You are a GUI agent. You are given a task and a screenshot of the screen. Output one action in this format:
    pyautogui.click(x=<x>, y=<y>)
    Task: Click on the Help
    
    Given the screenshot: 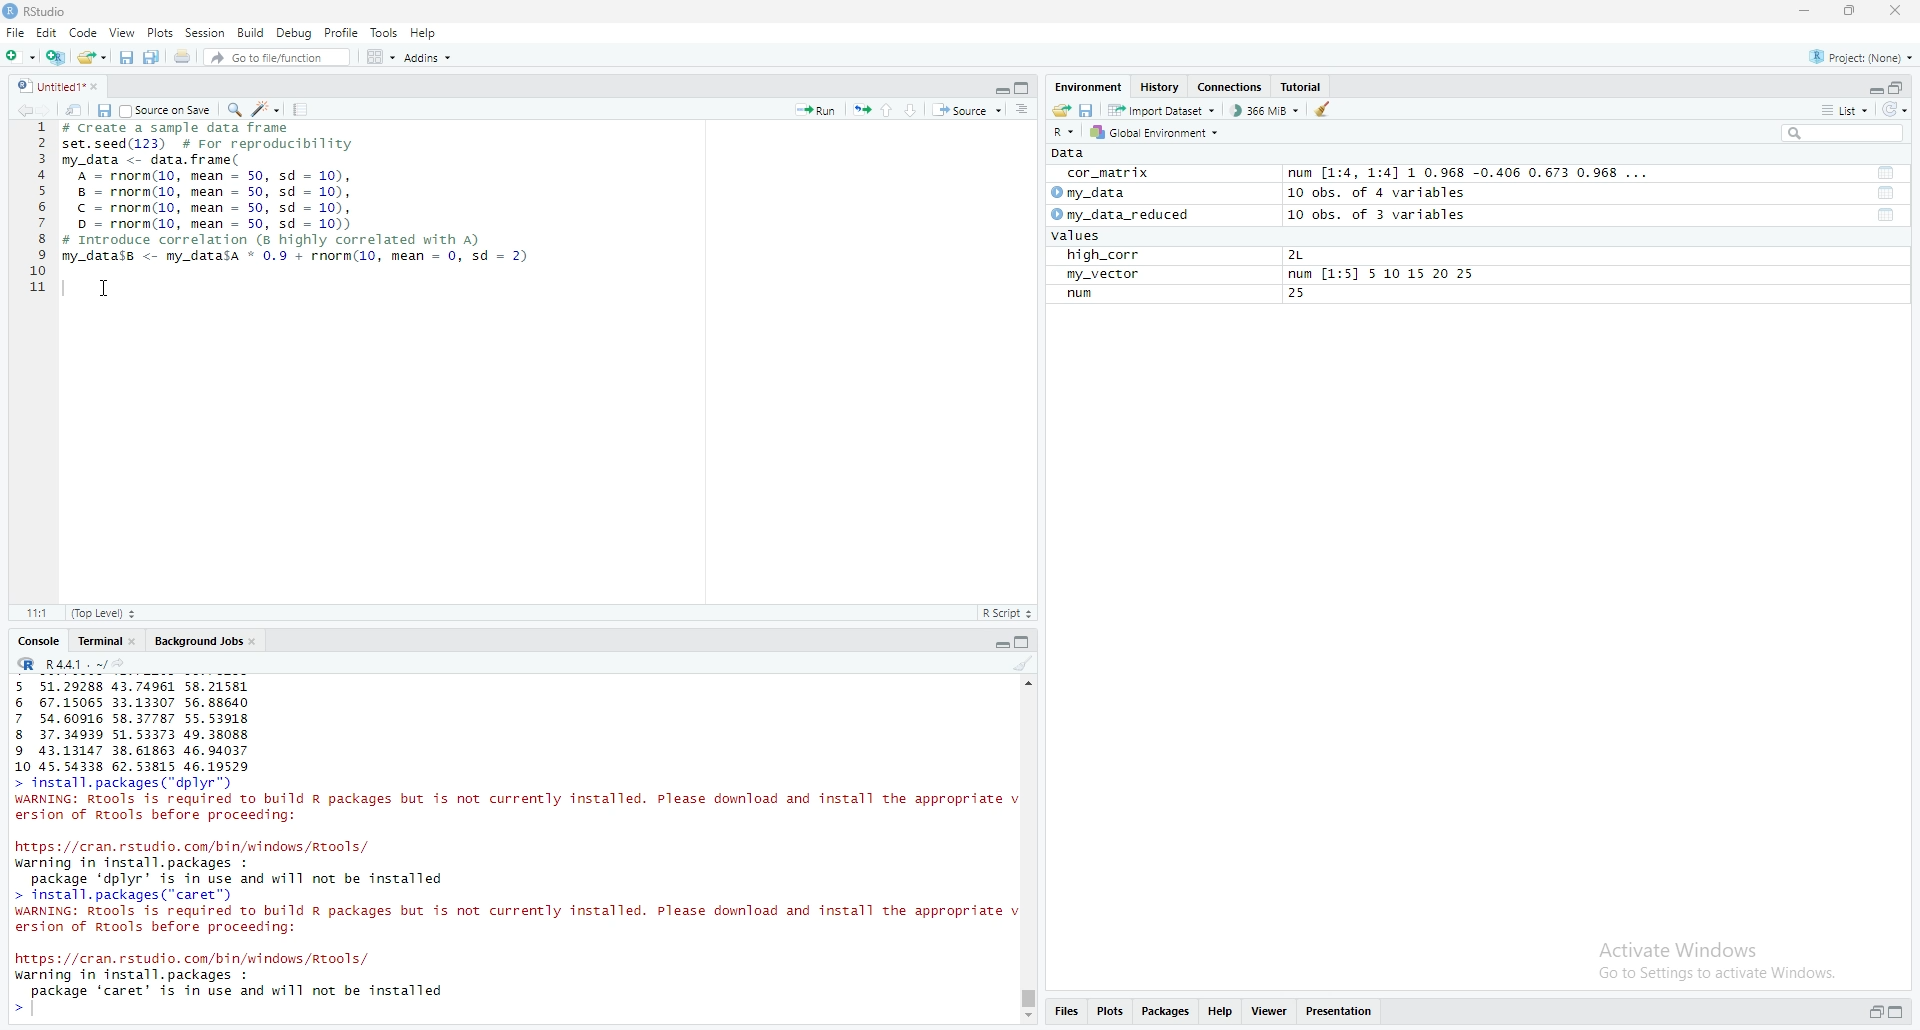 What is the action you would take?
    pyautogui.click(x=1220, y=1012)
    